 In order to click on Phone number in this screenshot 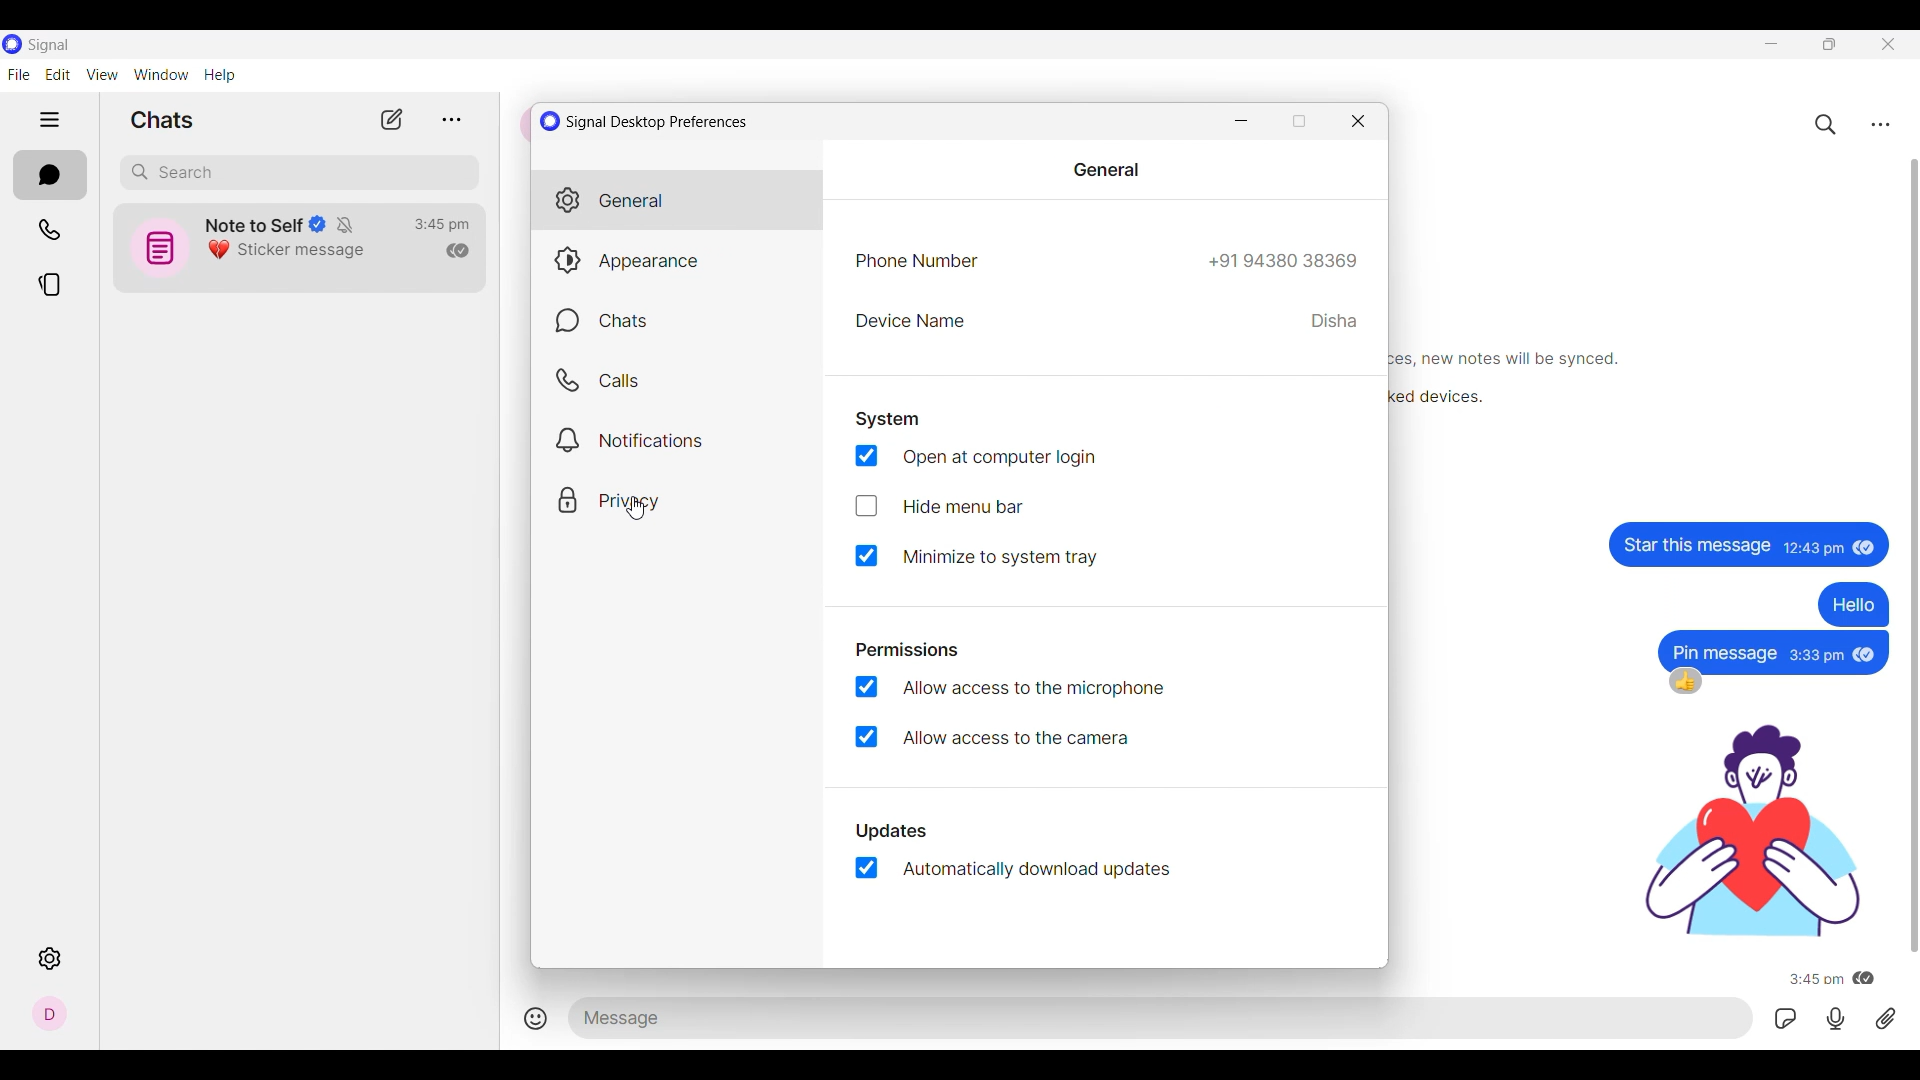, I will do `click(1104, 260)`.